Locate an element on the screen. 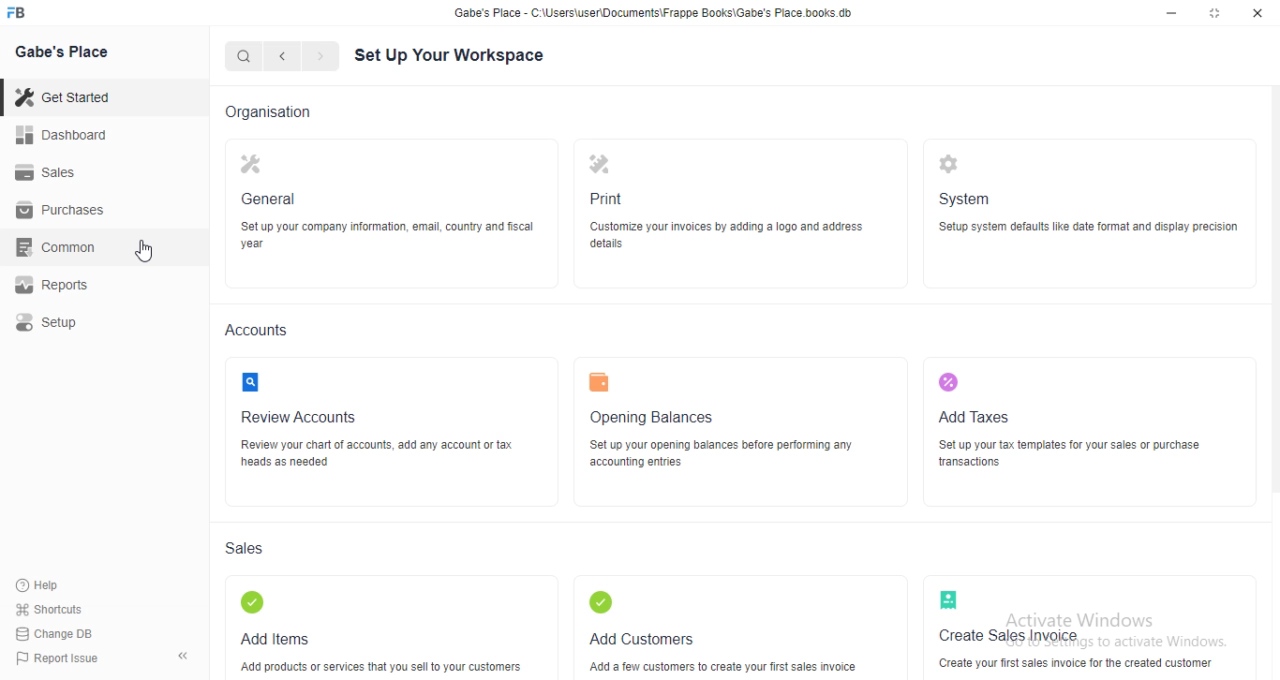  logo is located at coordinates (947, 599).